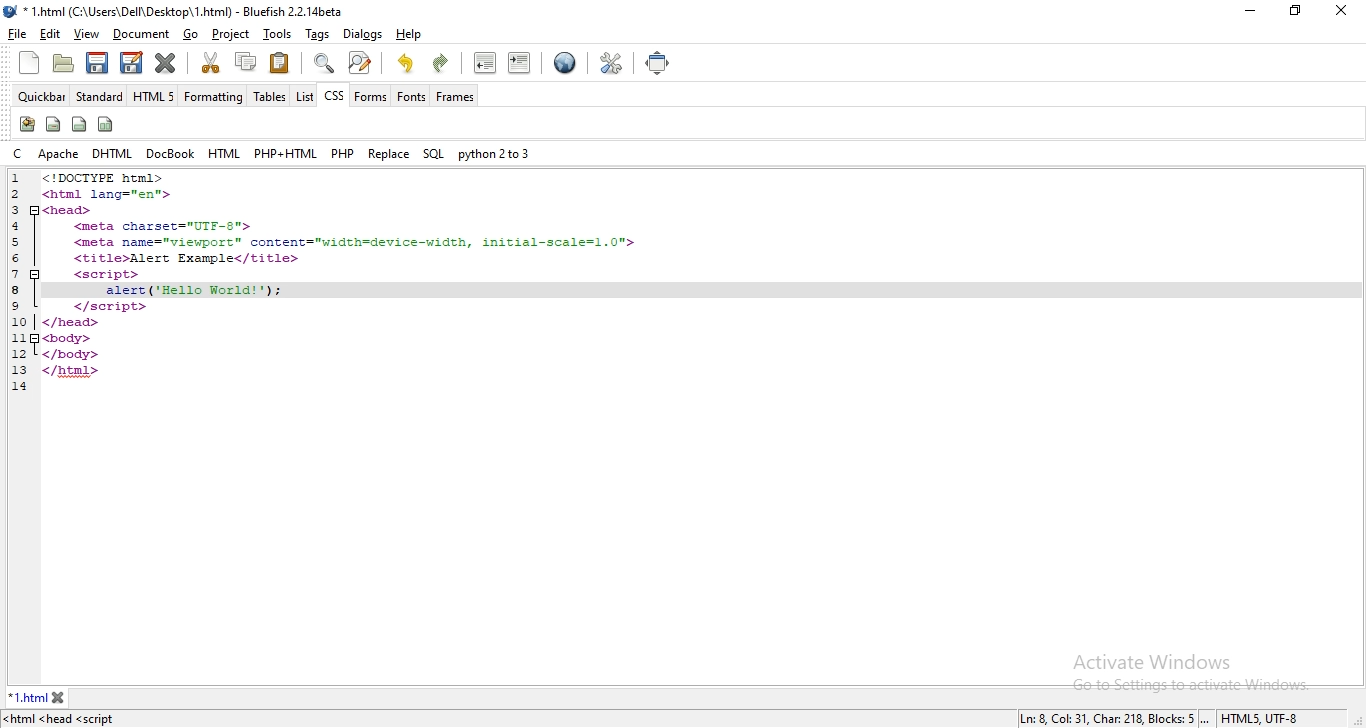  I want to click on <meta name="viewport"™ content="width=device-width, initial-scale=1.0">, so click(355, 242).